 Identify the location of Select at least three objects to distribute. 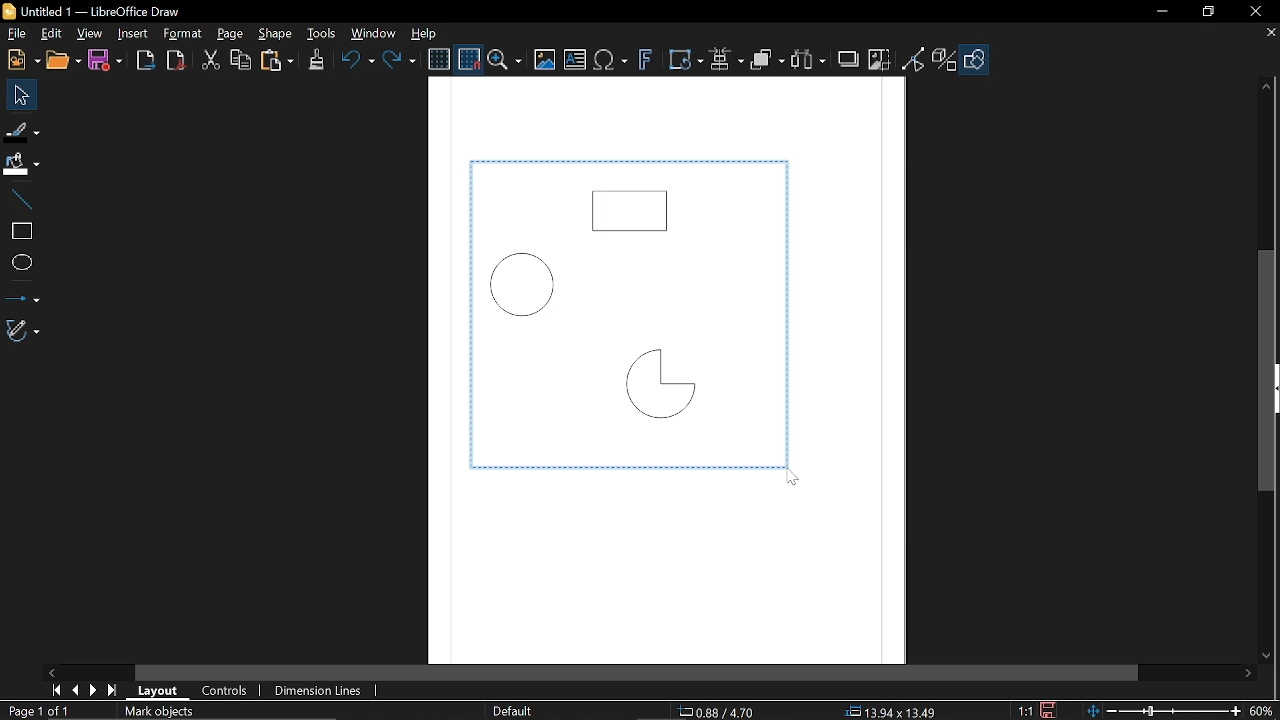
(810, 61).